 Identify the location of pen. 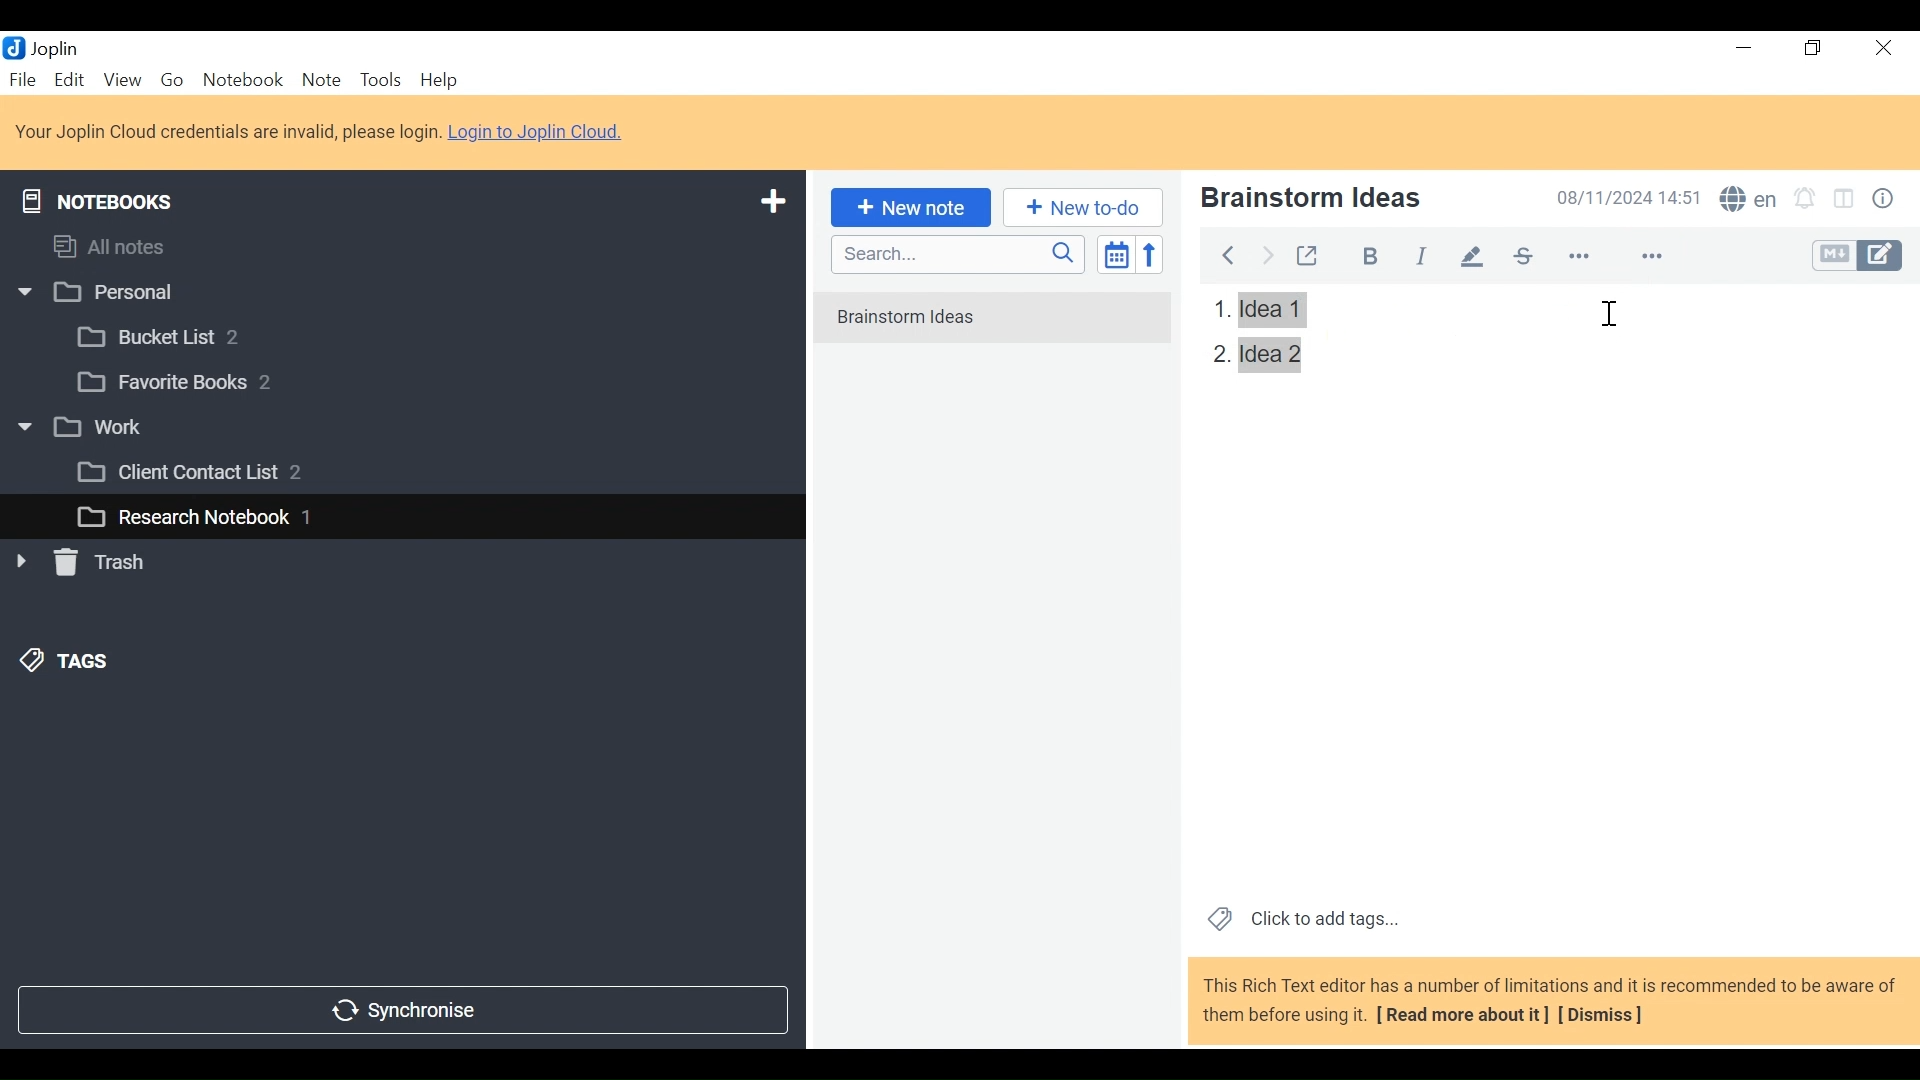
(1473, 250).